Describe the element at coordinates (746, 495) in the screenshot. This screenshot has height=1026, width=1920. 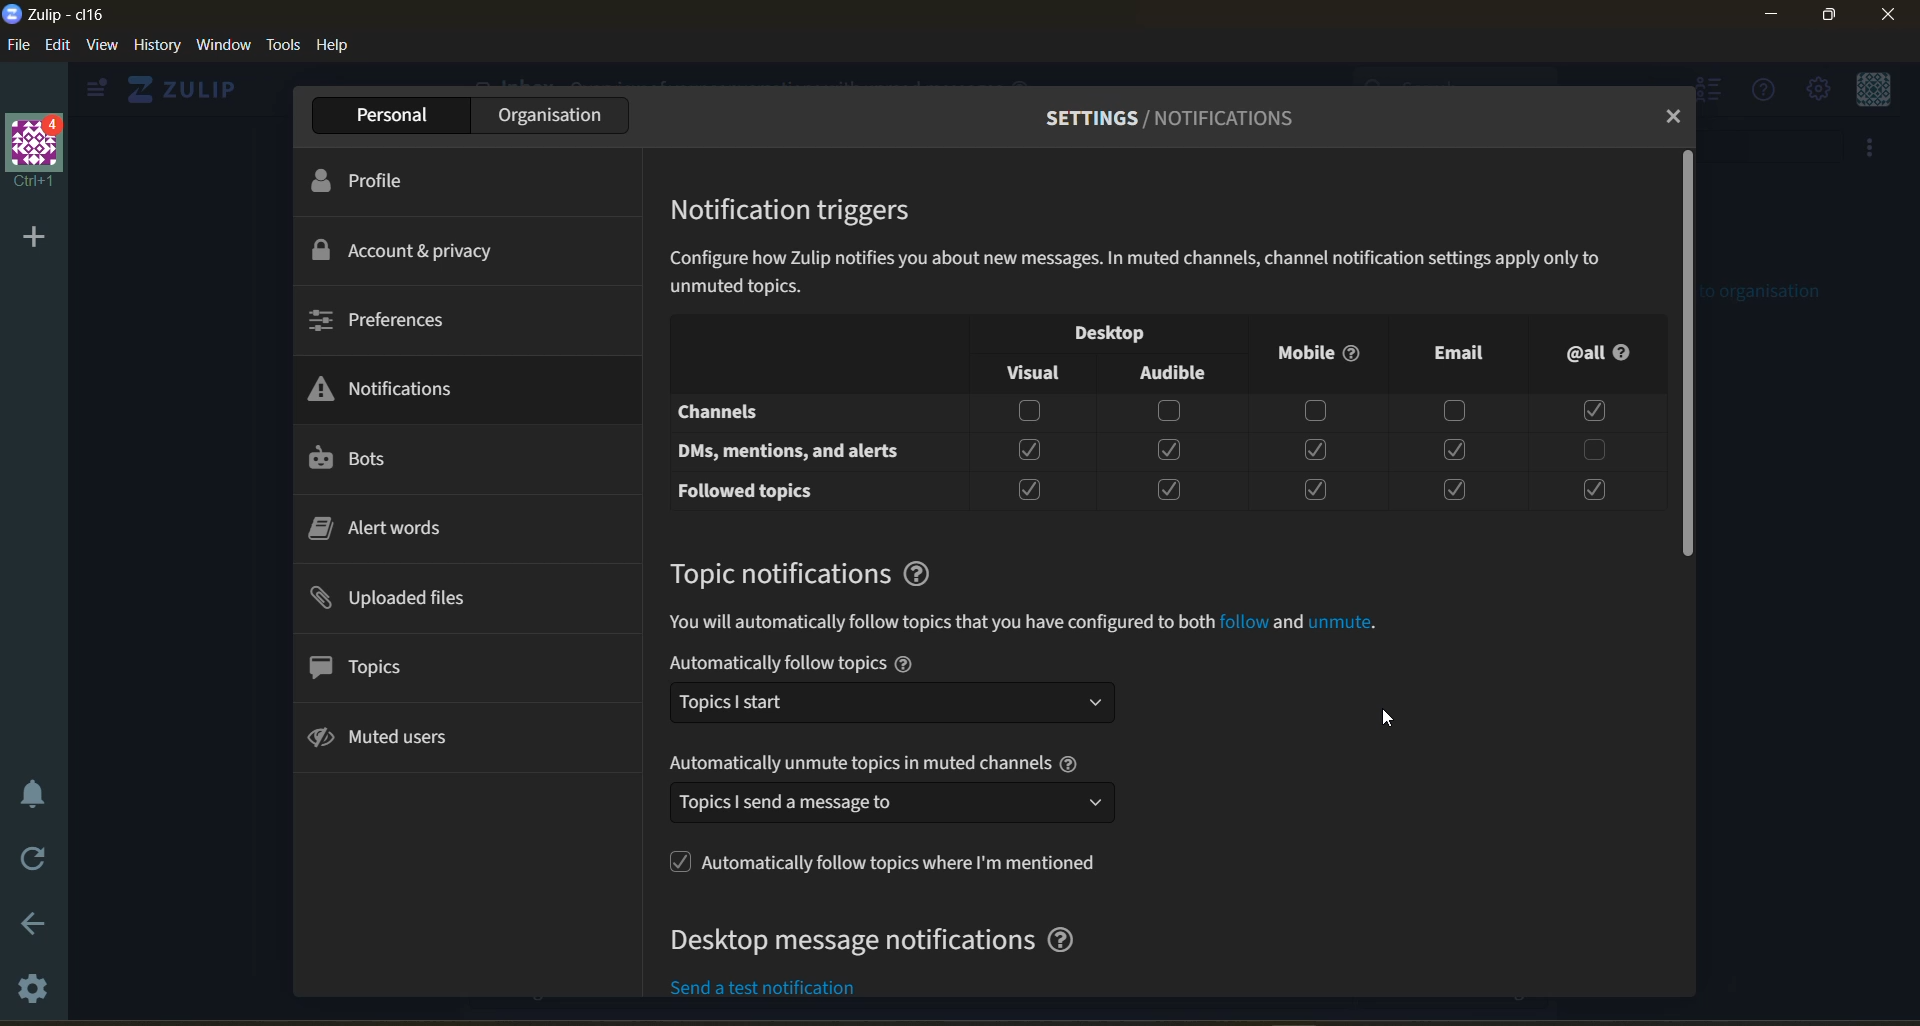
I see `Followed Topics` at that location.